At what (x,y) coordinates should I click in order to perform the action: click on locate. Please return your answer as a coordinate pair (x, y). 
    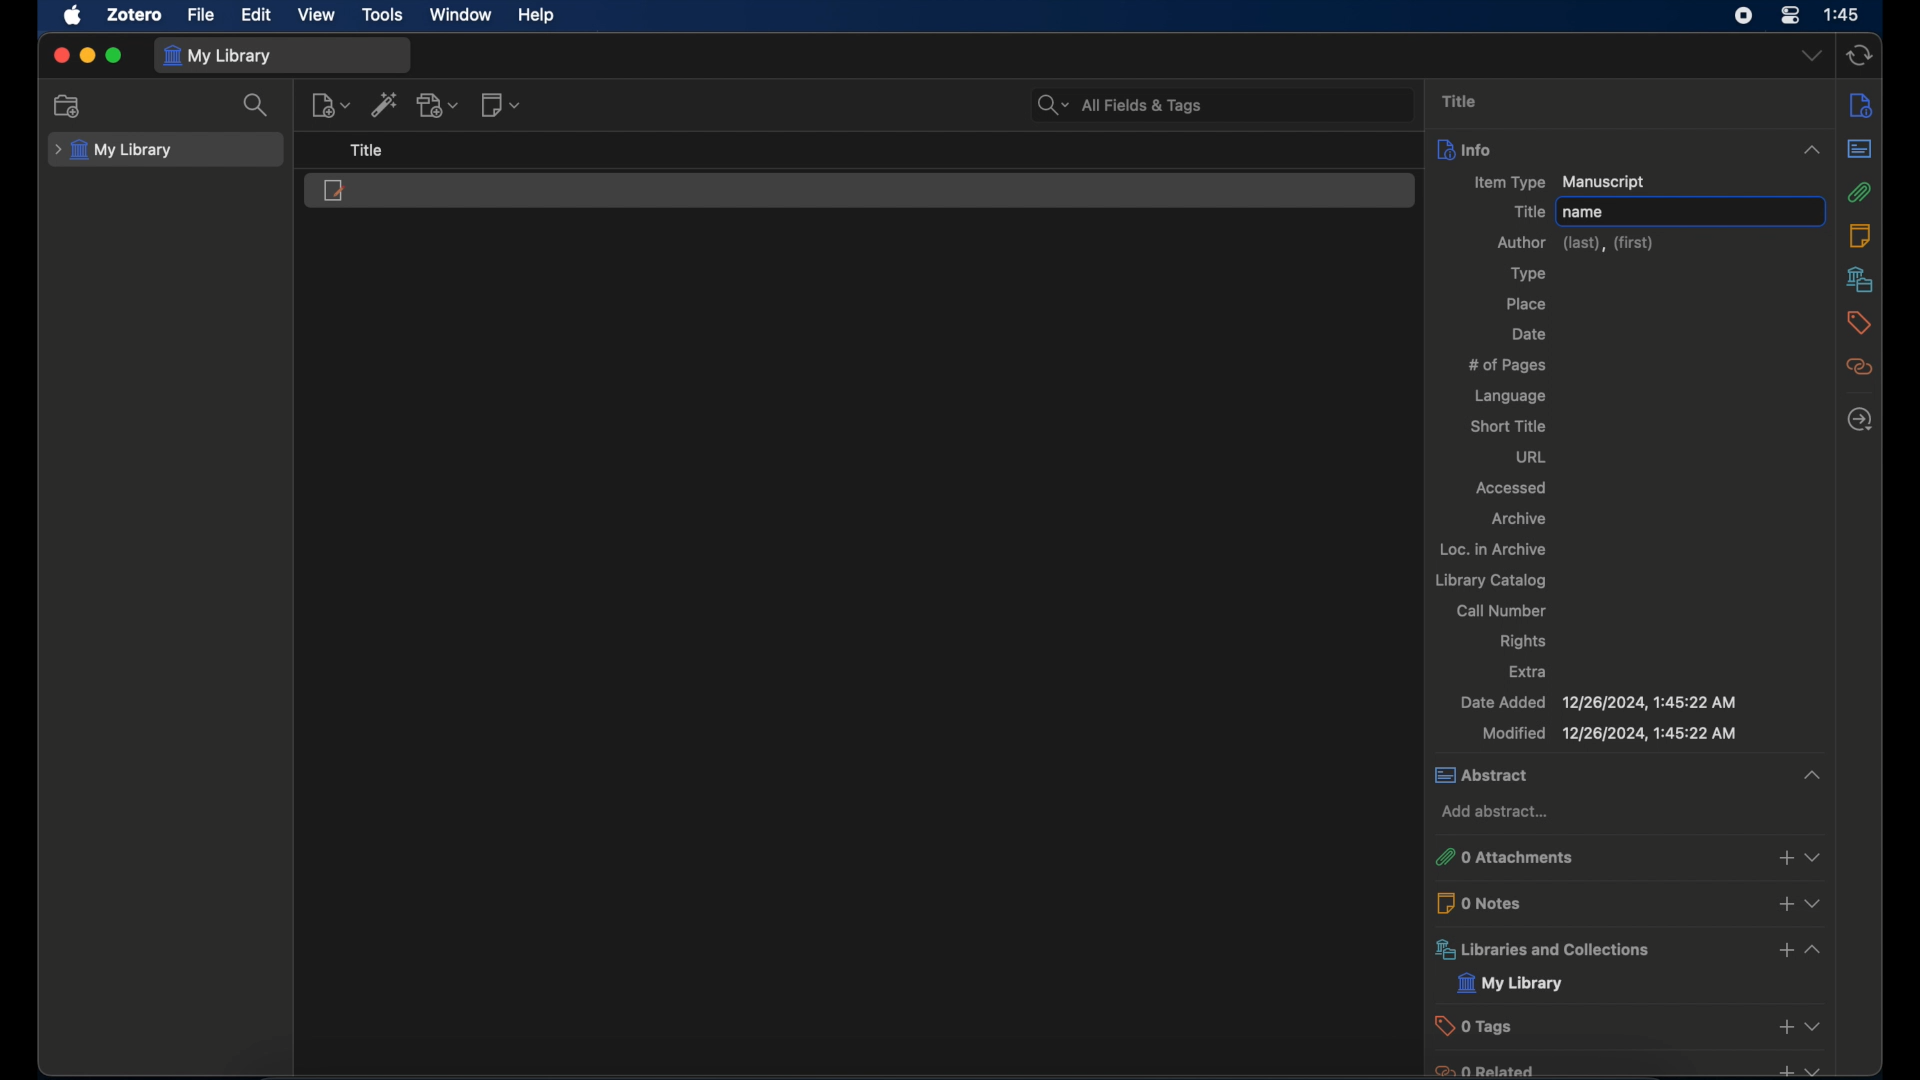
    Looking at the image, I should click on (1859, 420).